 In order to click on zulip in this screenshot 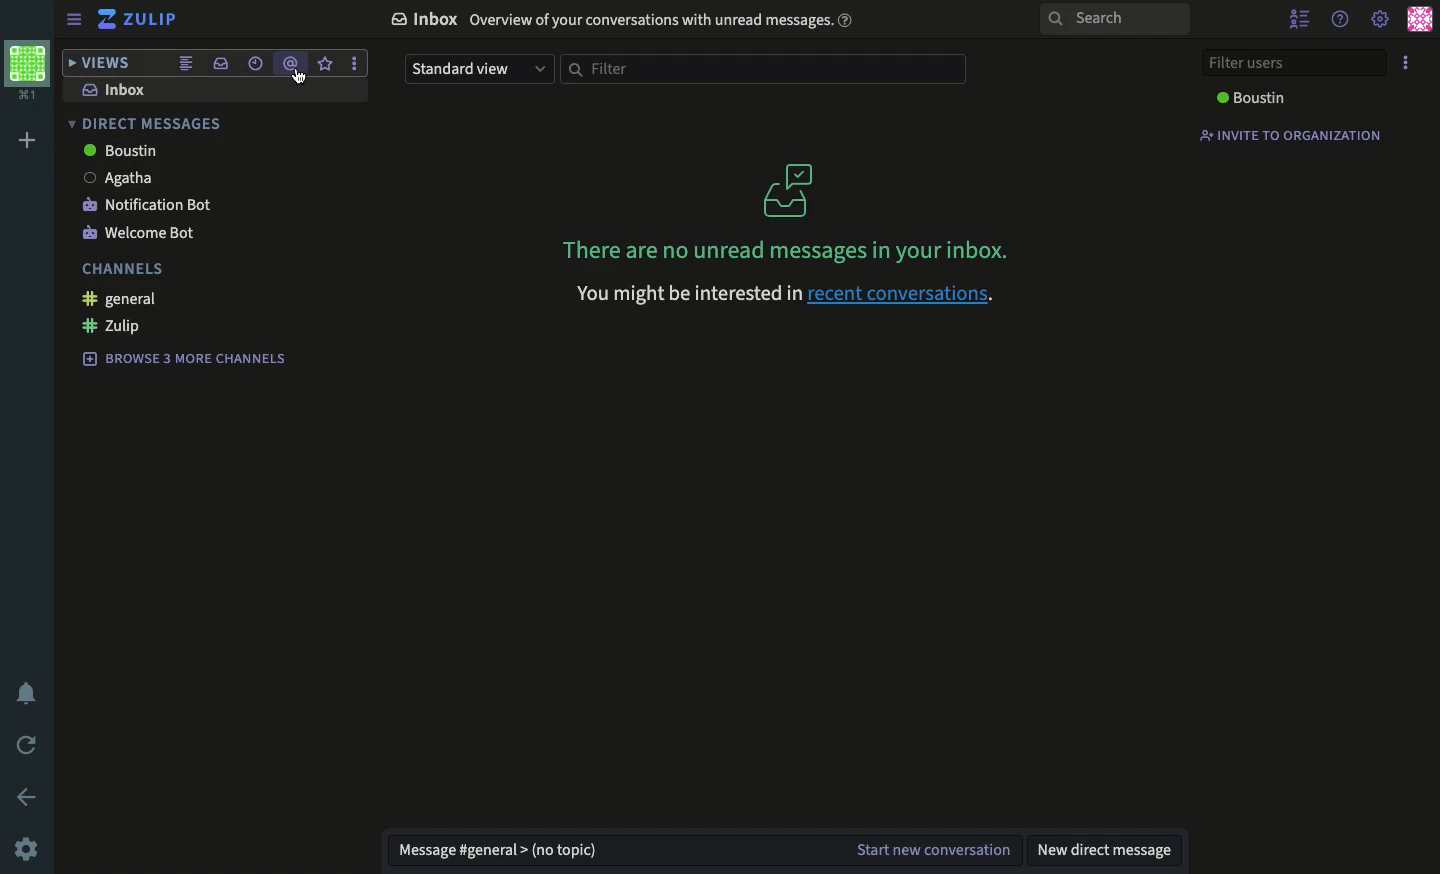, I will do `click(141, 18)`.